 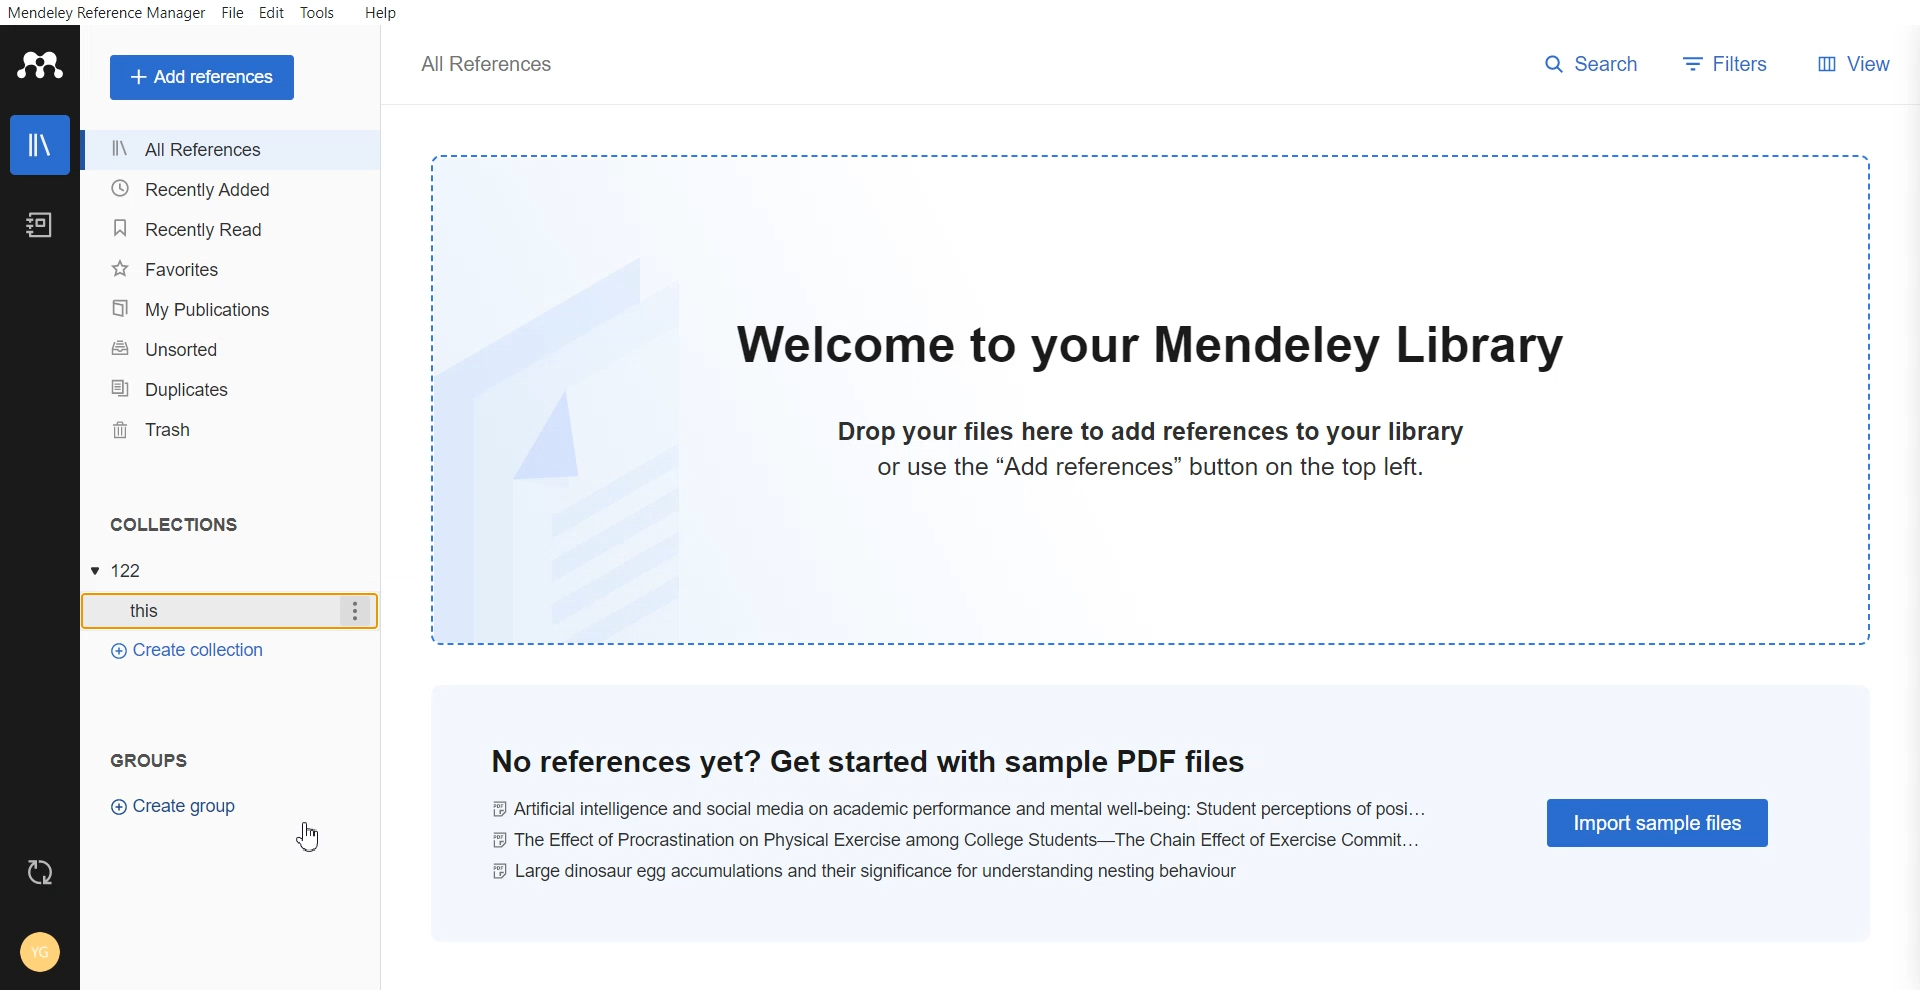 What do you see at coordinates (95, 571) in the screenshot?
I see `Dropdown box` at bounding box center [95, 571].